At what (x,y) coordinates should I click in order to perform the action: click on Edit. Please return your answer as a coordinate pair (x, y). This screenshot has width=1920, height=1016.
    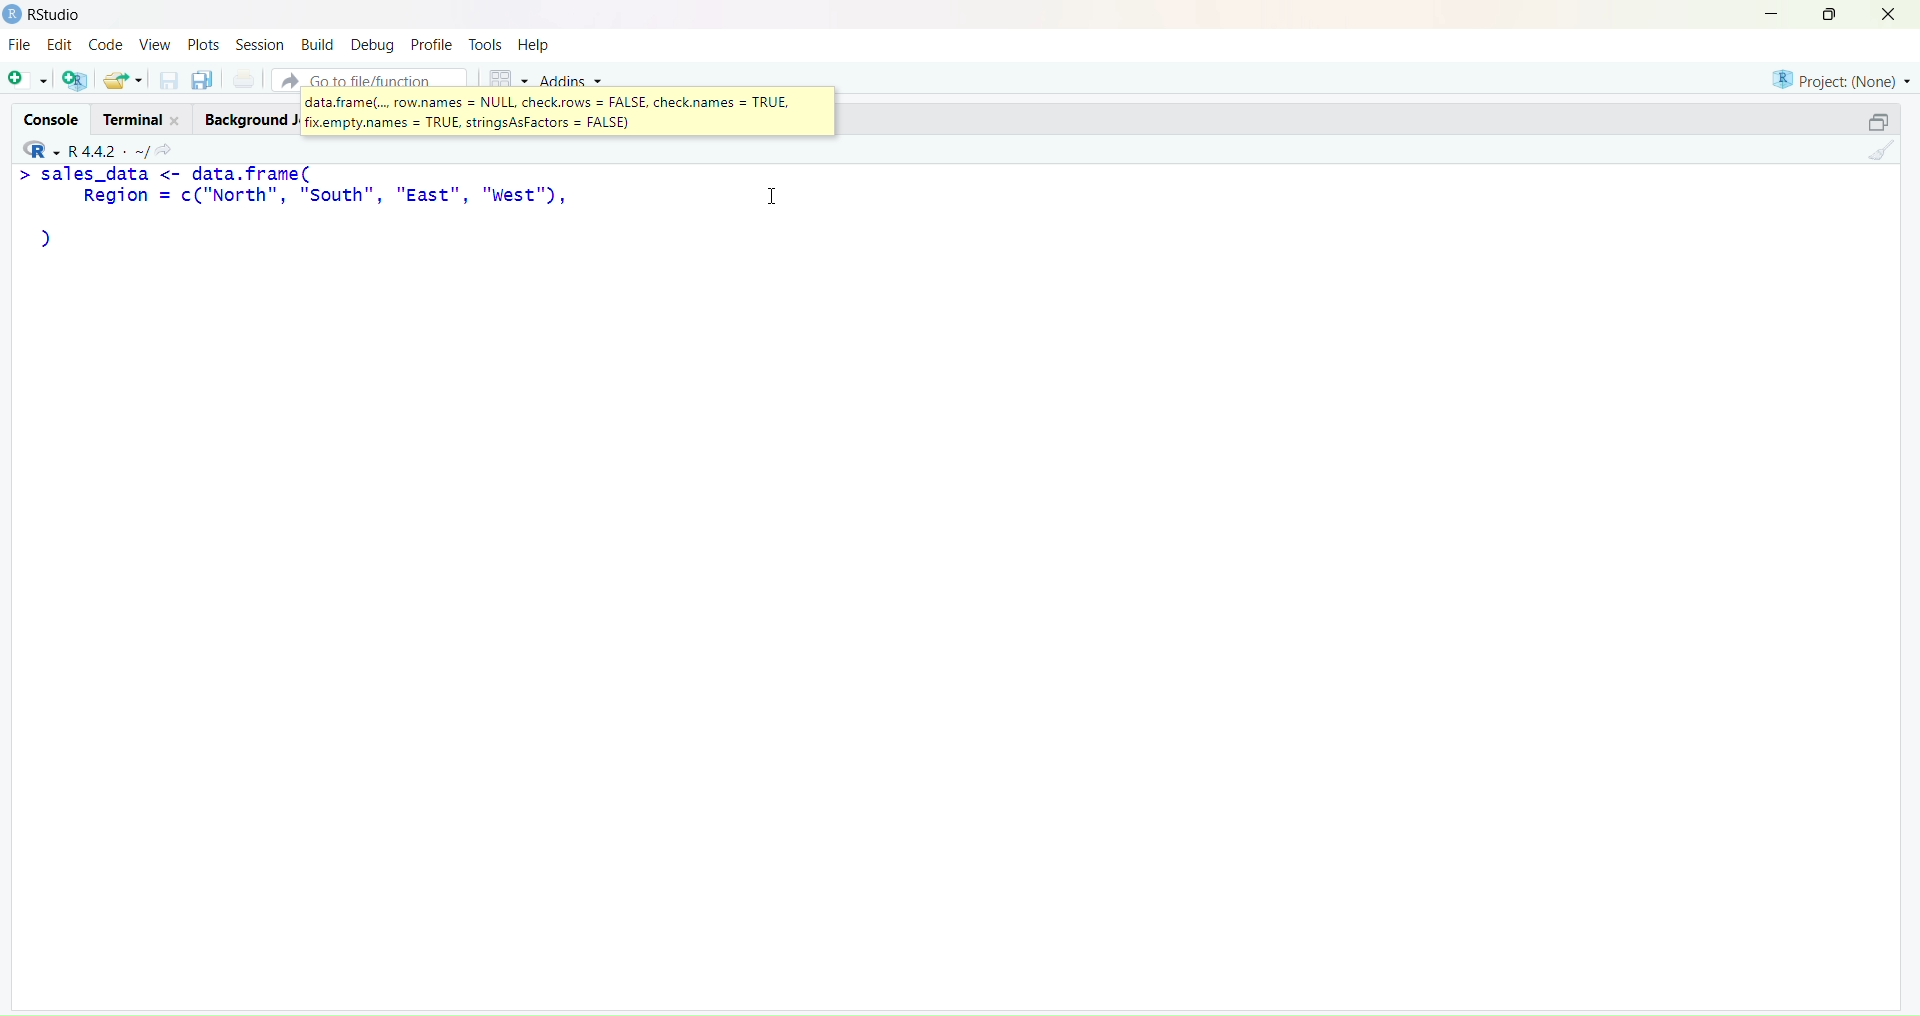
    Looking at the image, I should click on (58, 47).